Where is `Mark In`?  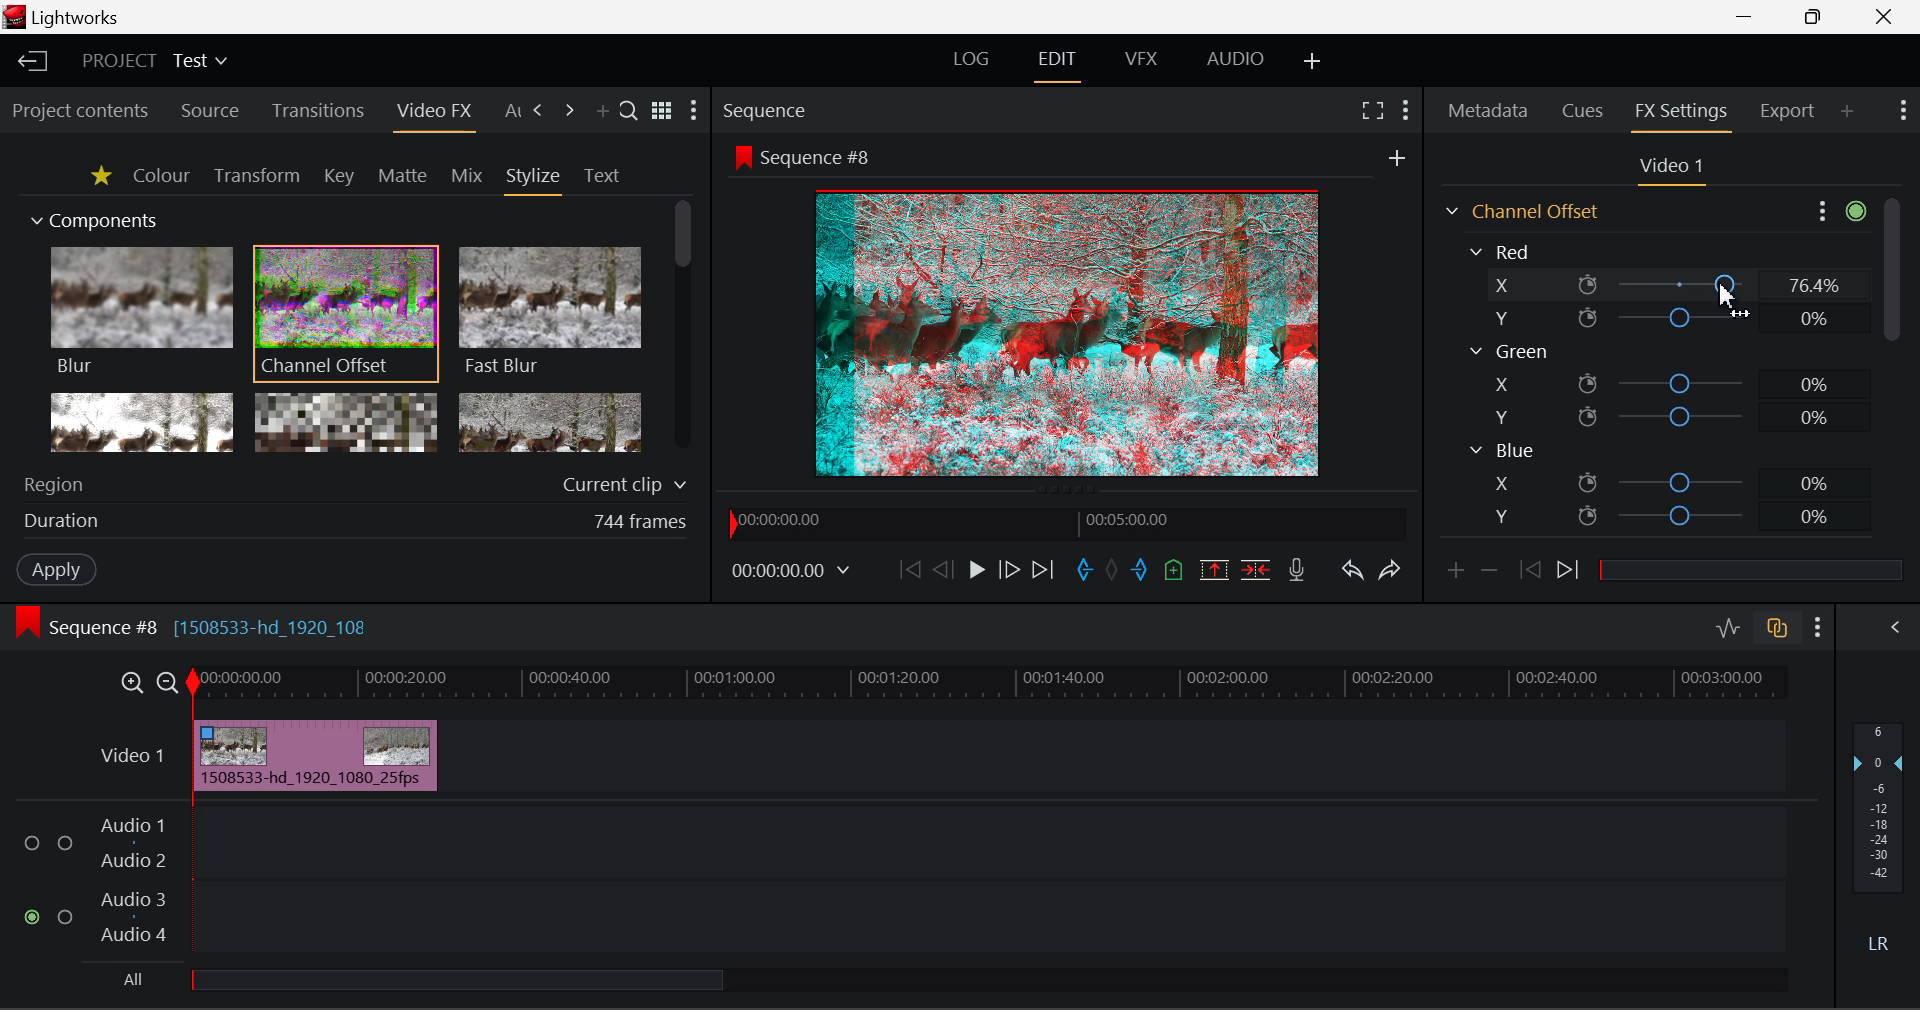 Mark In is located at coordinates (1085, 571).